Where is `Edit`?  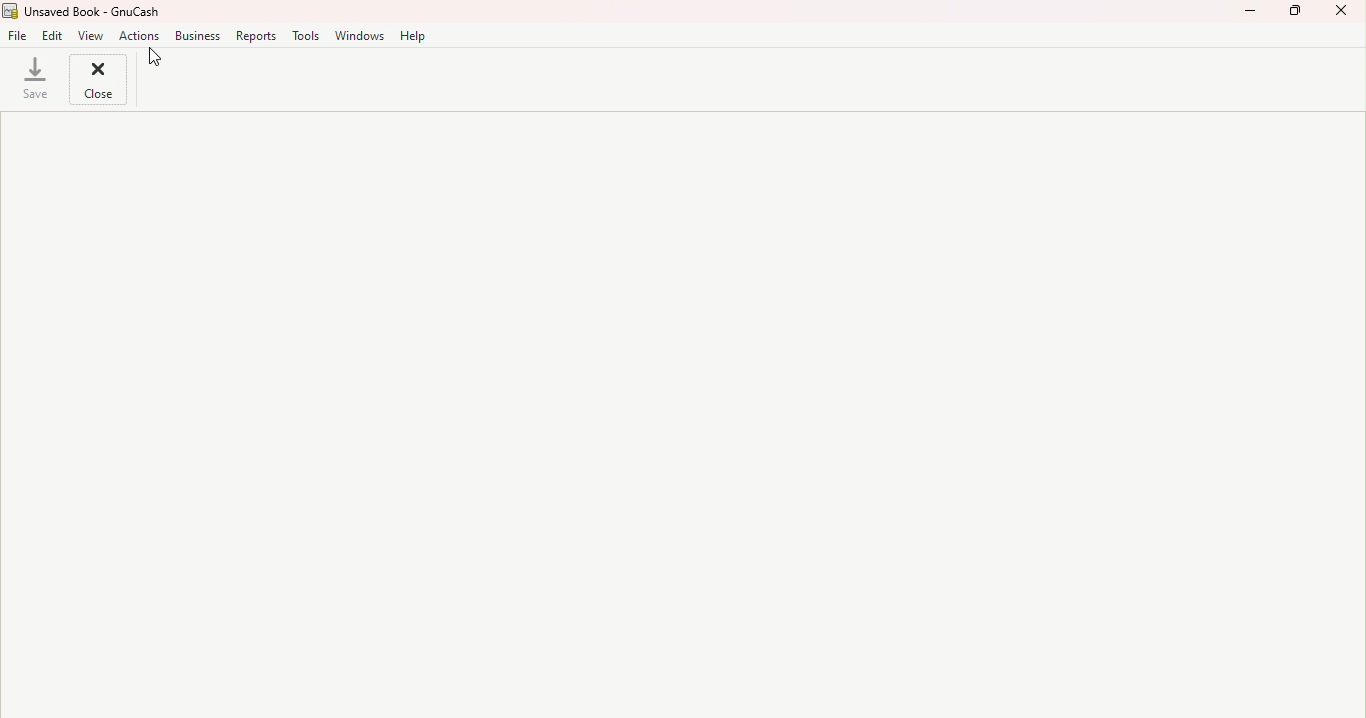
Edit is located at coordinates (54, 35).